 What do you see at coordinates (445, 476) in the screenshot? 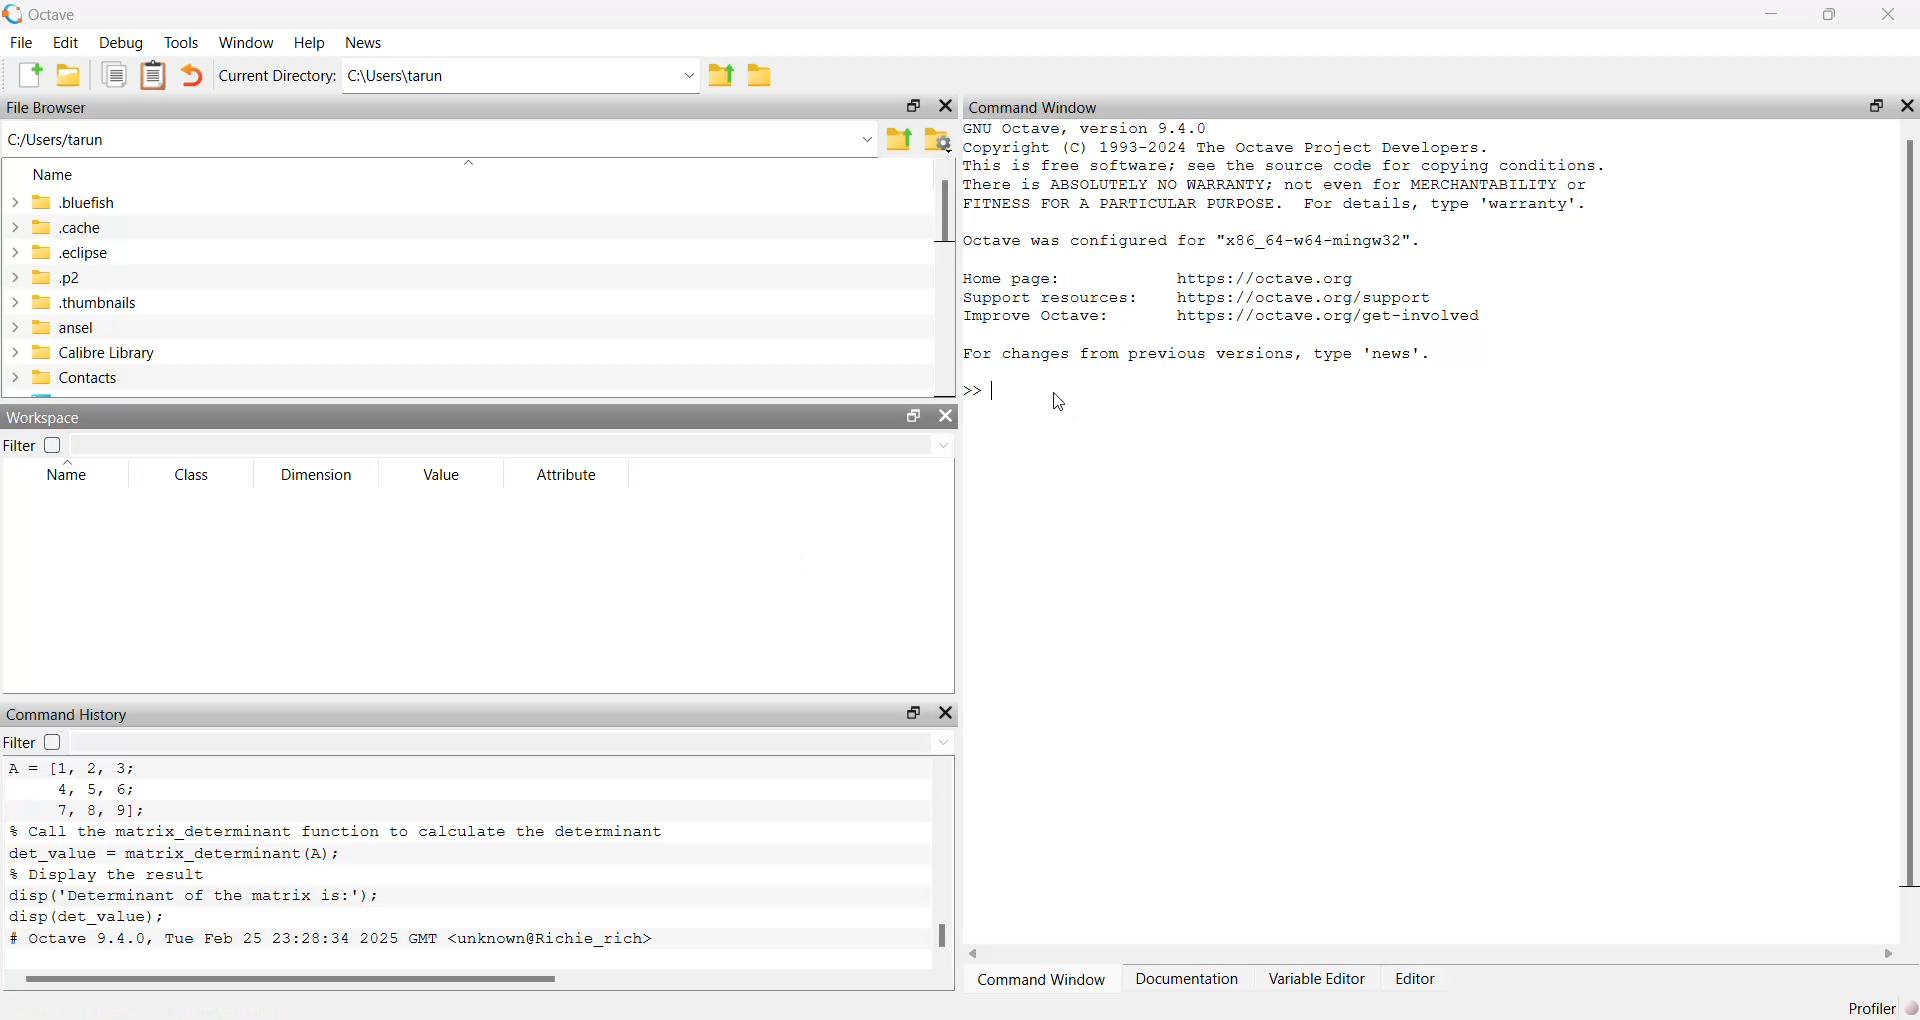
I see `value` at bounding box center [445, 476].